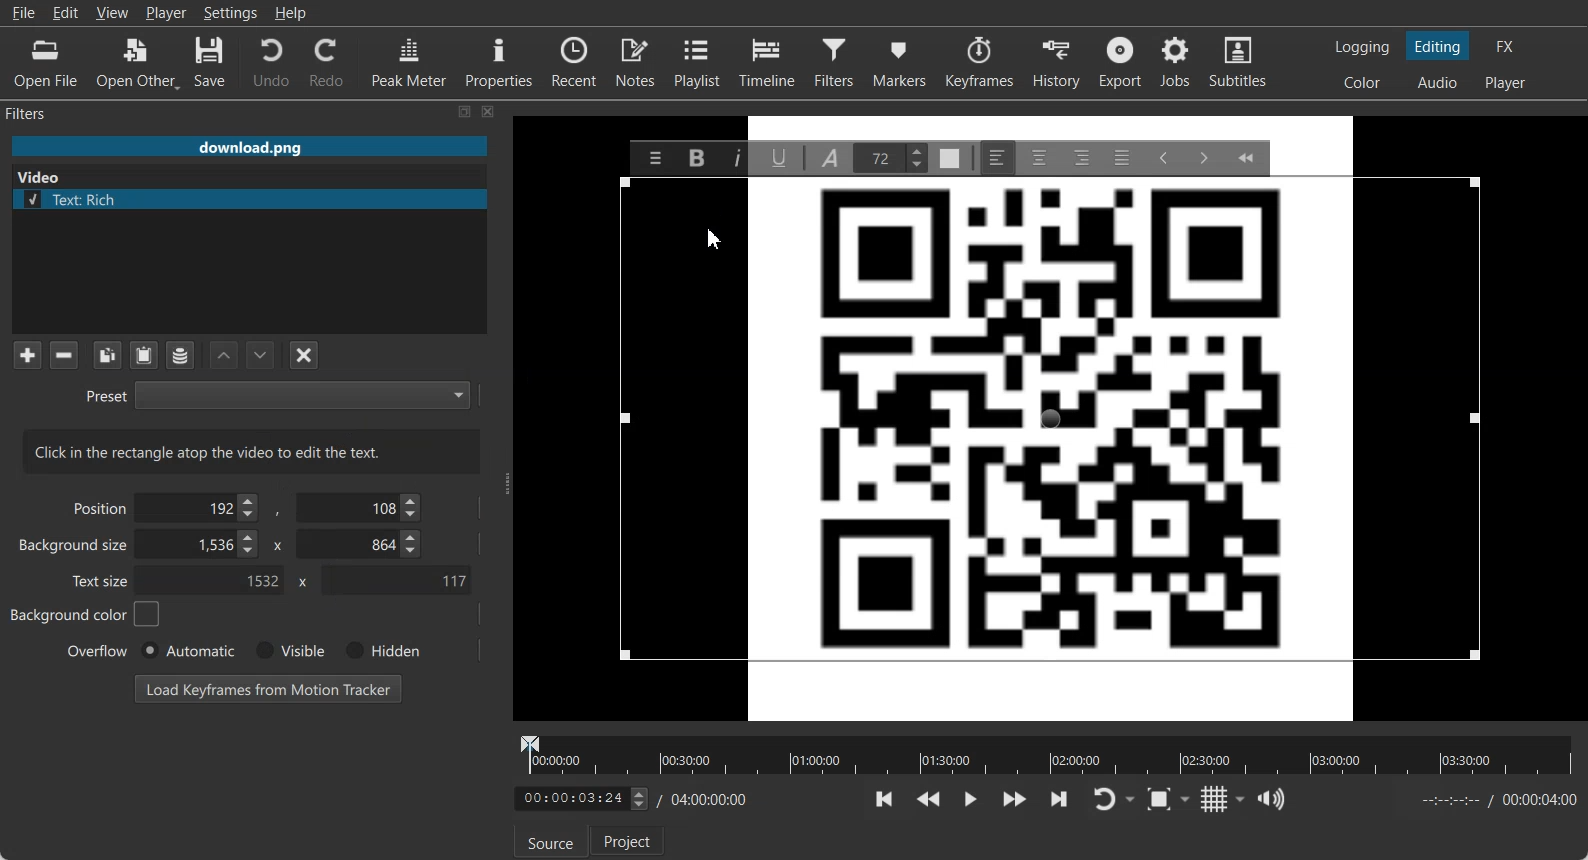  I want to click on Right, so click(1081, 157).